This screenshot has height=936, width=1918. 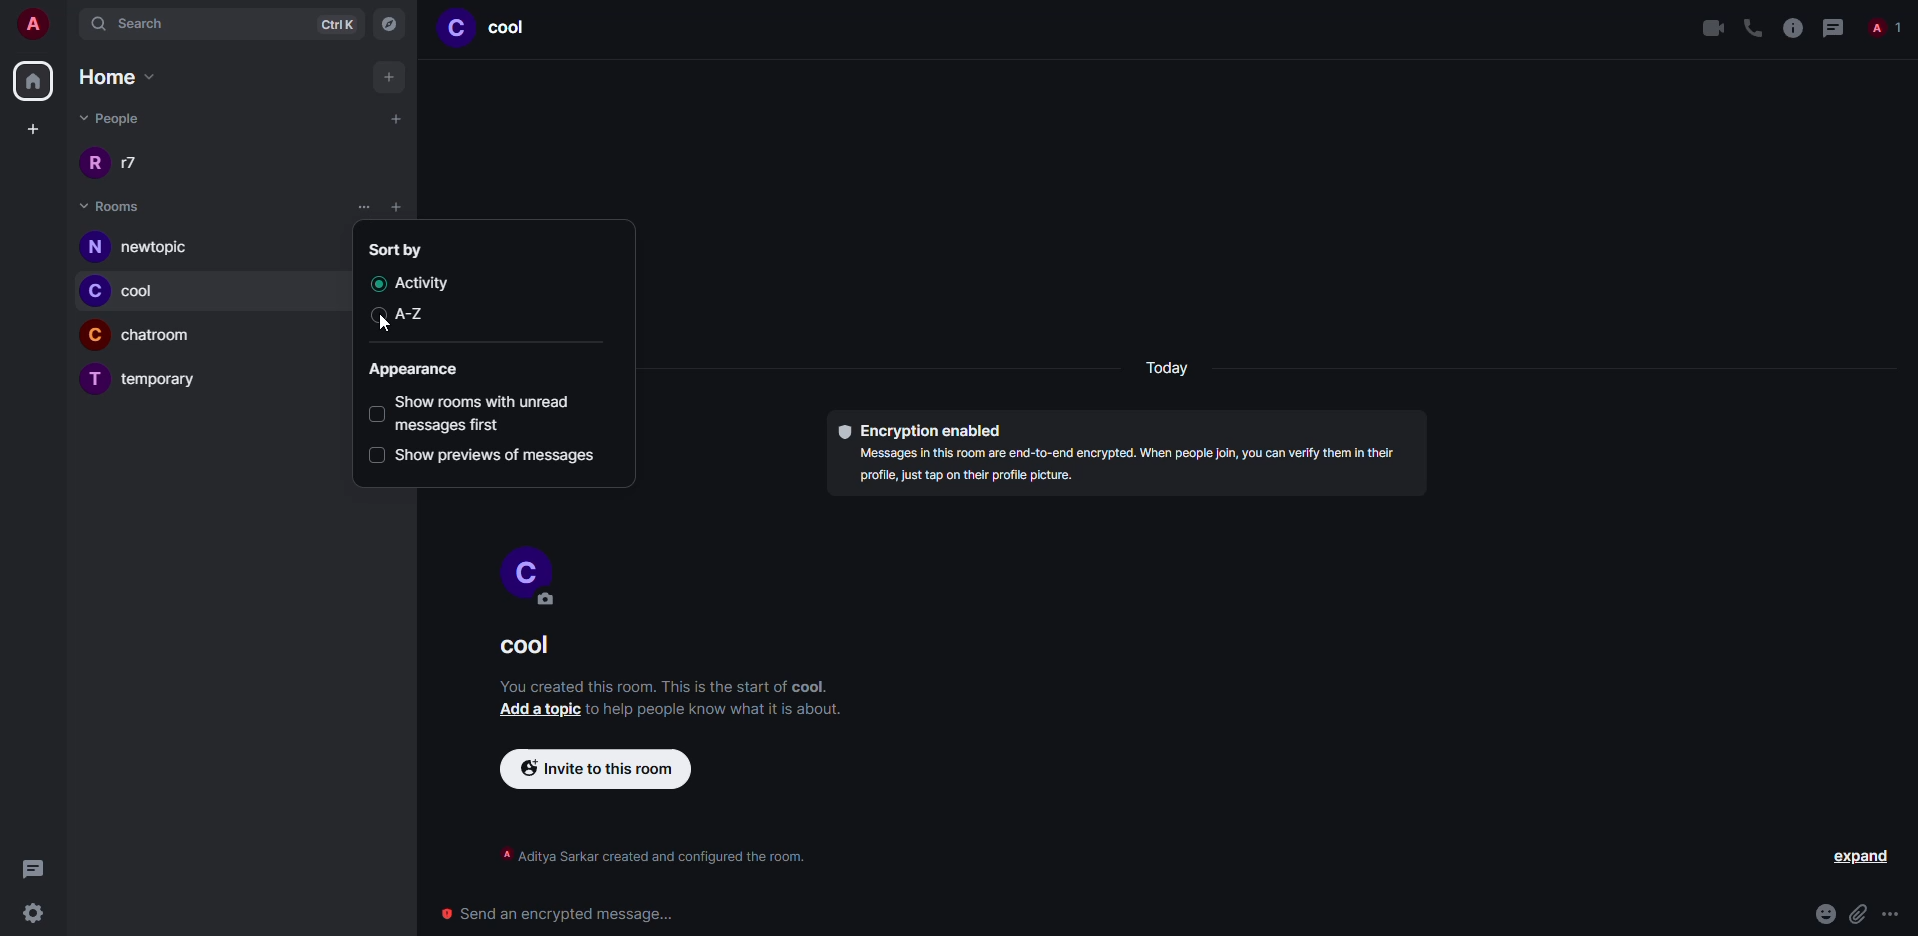 I want to click on cursor, so click(x=393, y=329).